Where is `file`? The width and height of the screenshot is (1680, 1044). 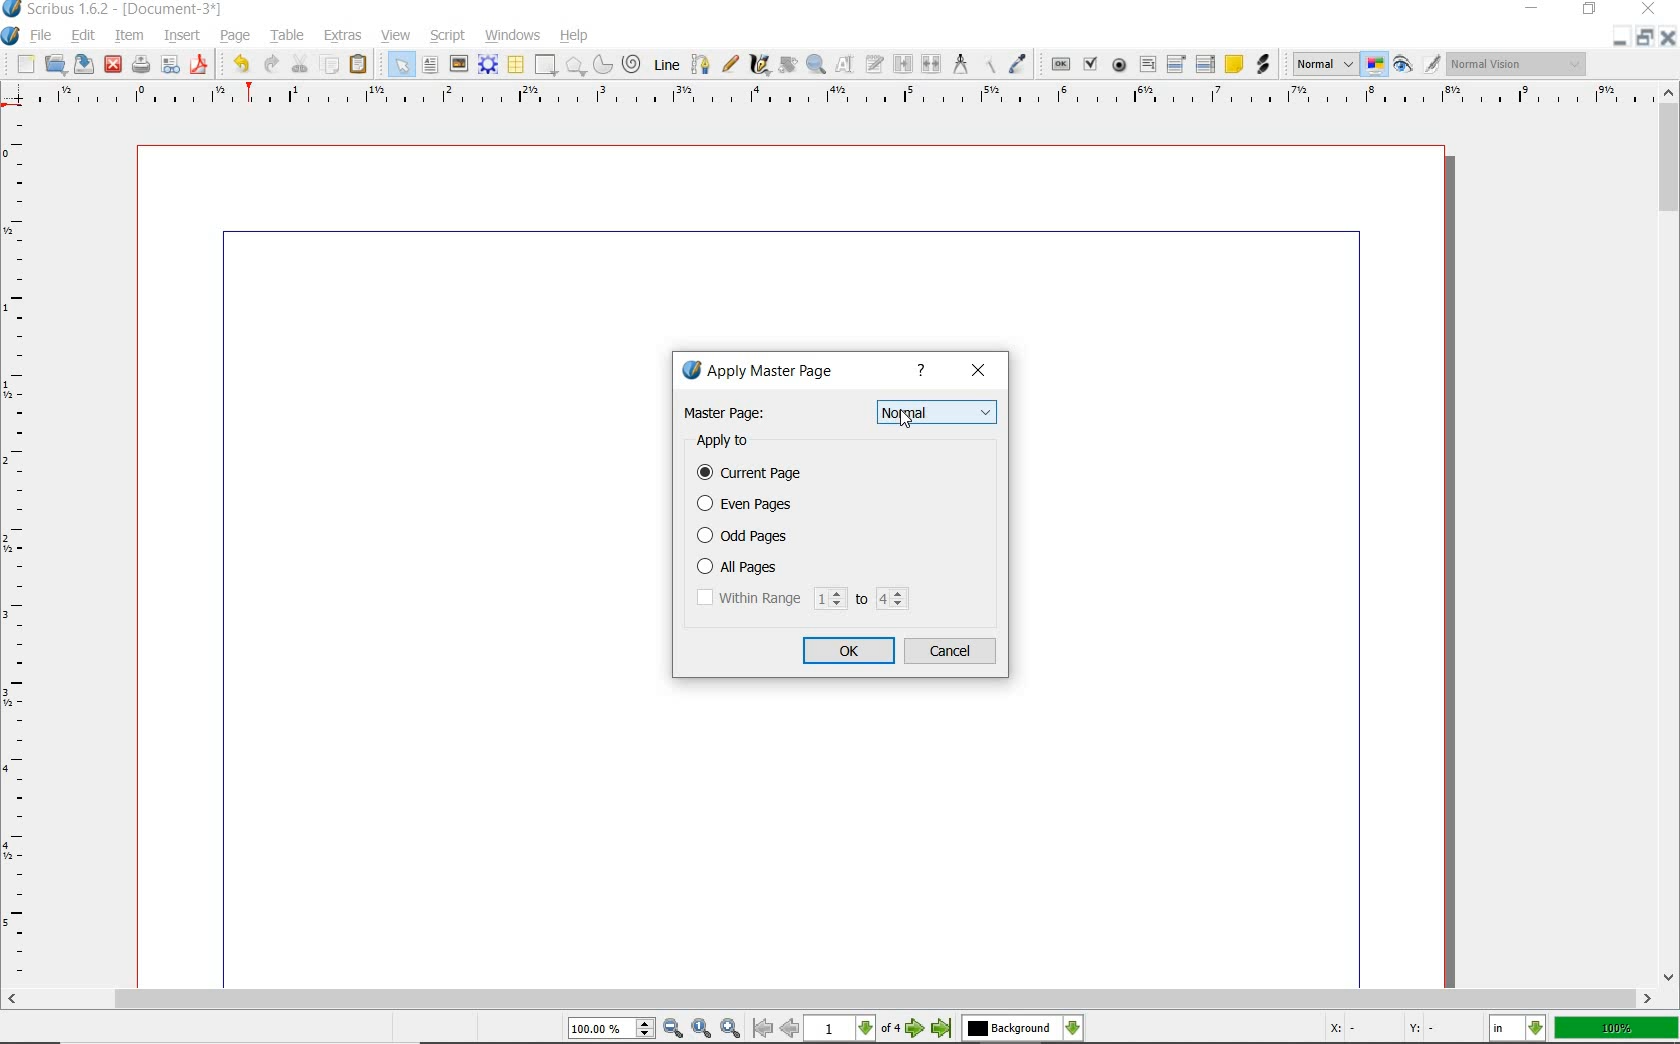
file is located at coordinates (43, 35).